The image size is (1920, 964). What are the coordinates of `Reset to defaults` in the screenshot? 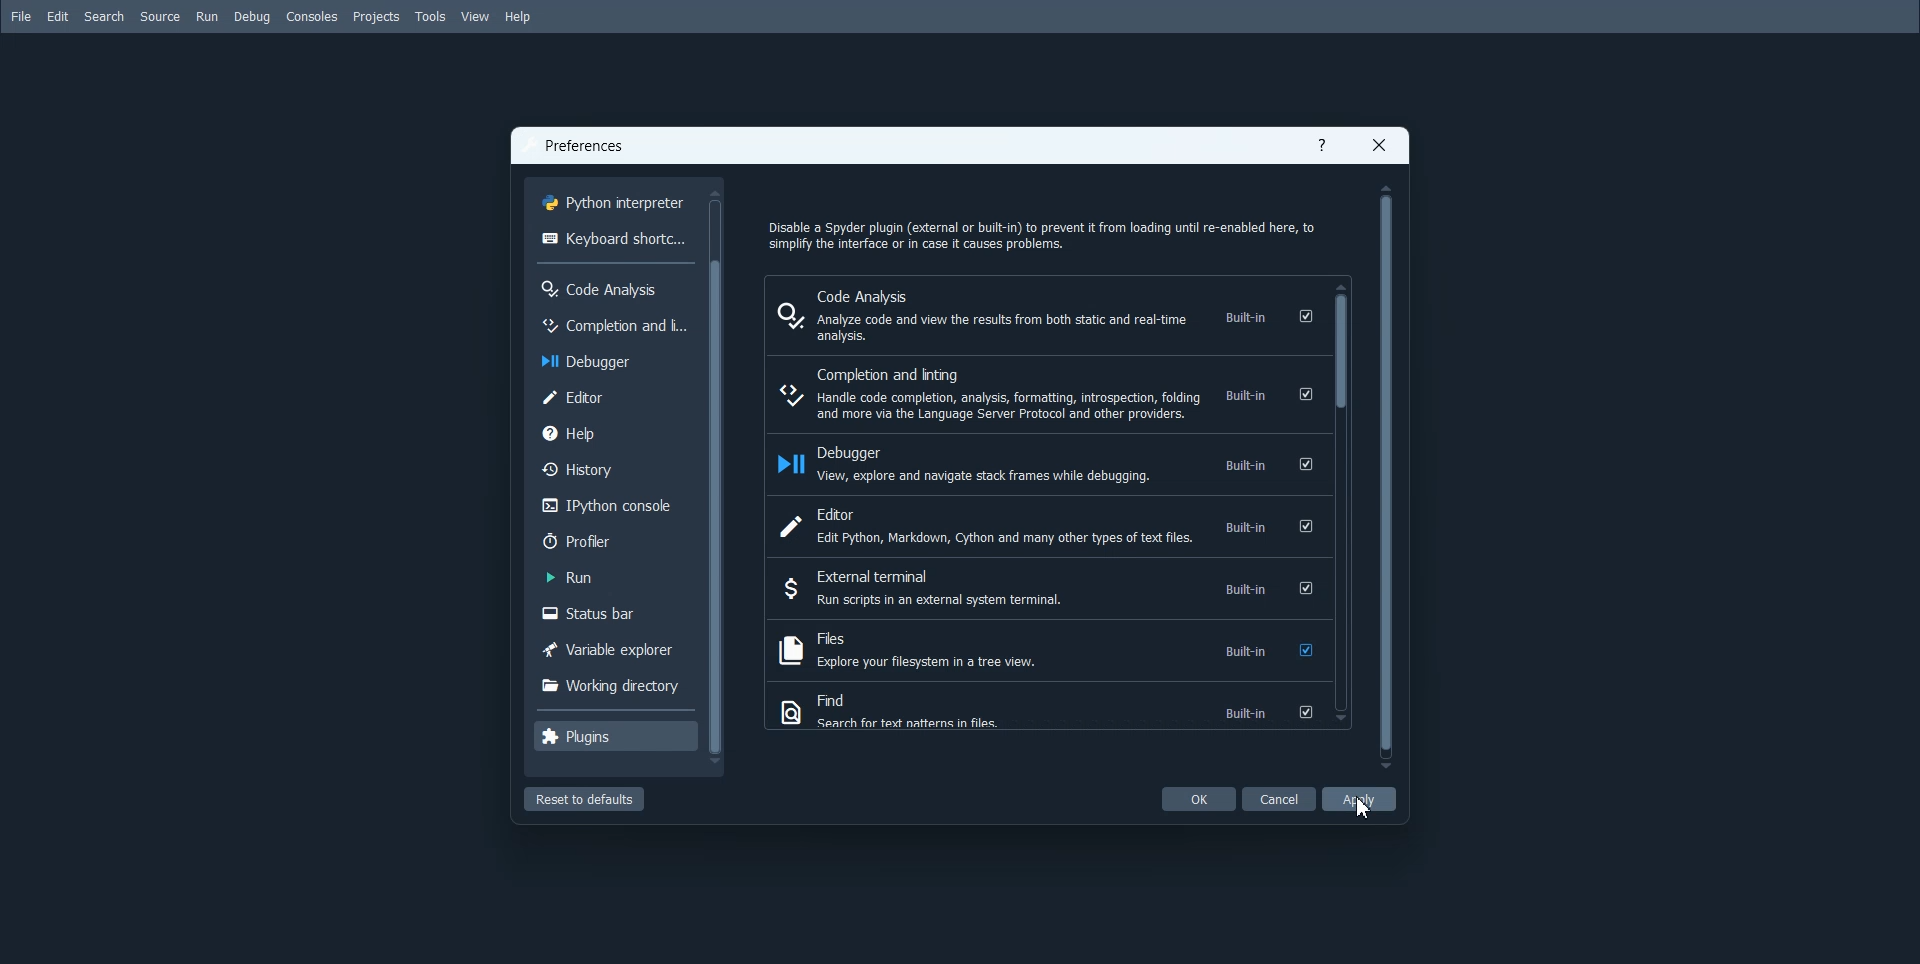 It's located at (583, 798).